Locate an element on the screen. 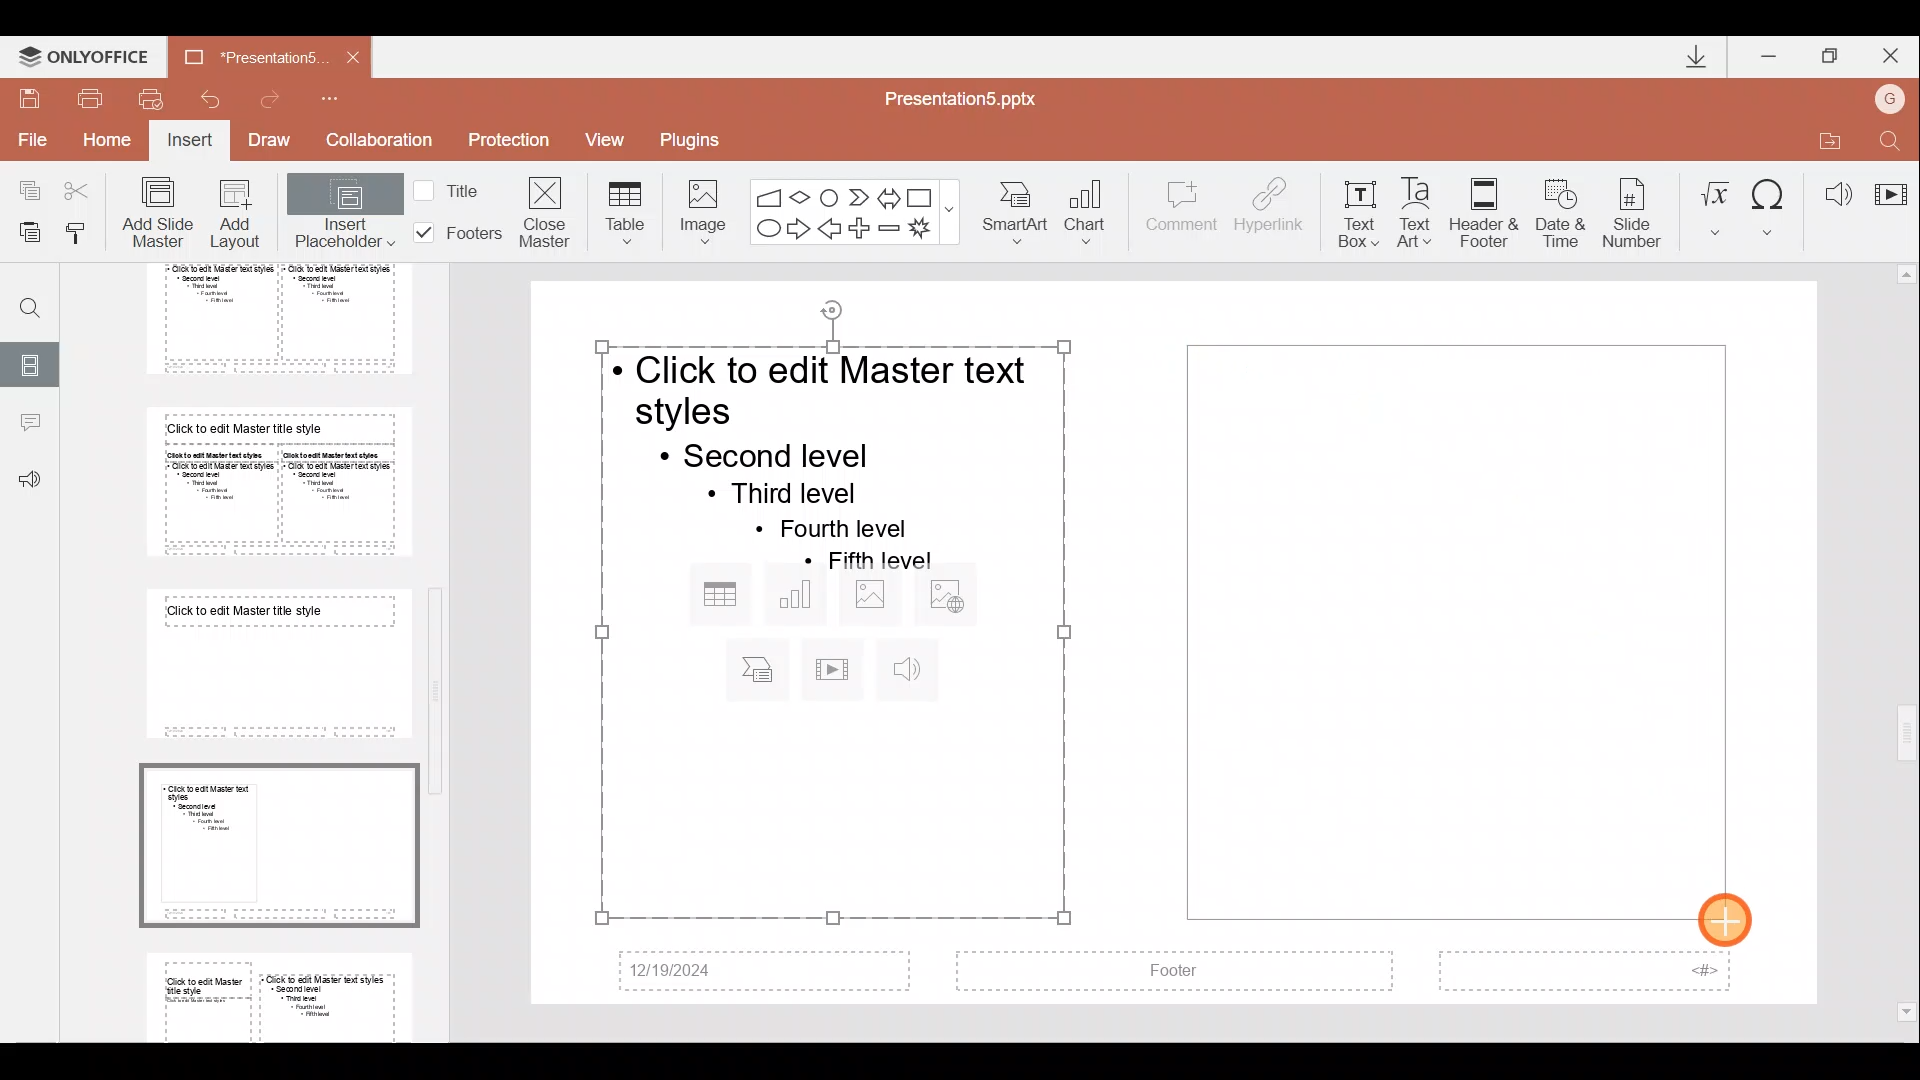 This screenshot has height=1080, width=1920. Left arrow is located at coordinates (831, 230).